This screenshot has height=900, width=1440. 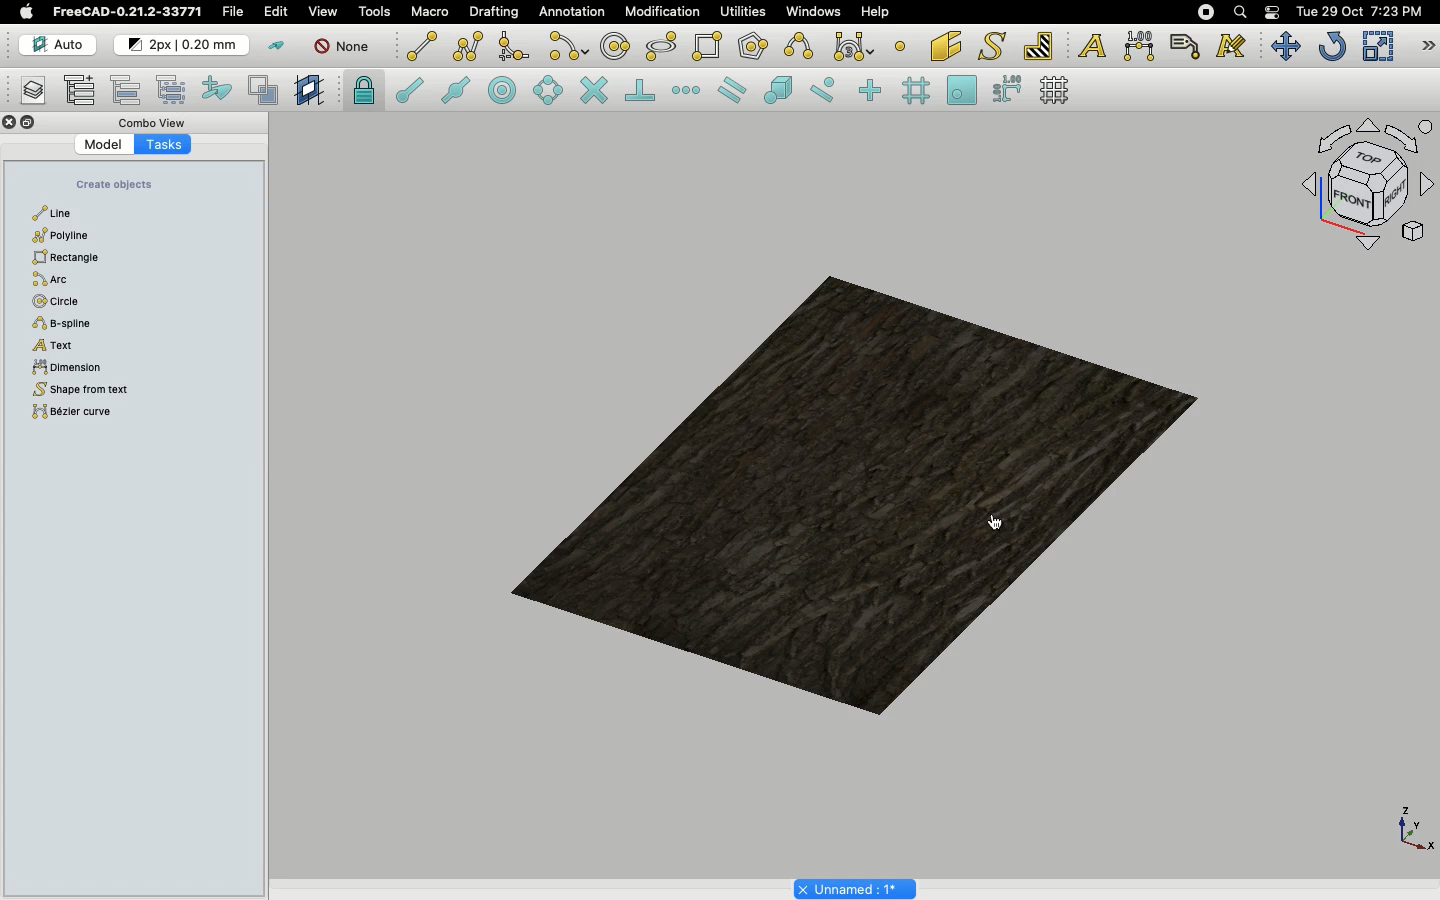 I want to click on Snap near, so click(x=822, y=91).